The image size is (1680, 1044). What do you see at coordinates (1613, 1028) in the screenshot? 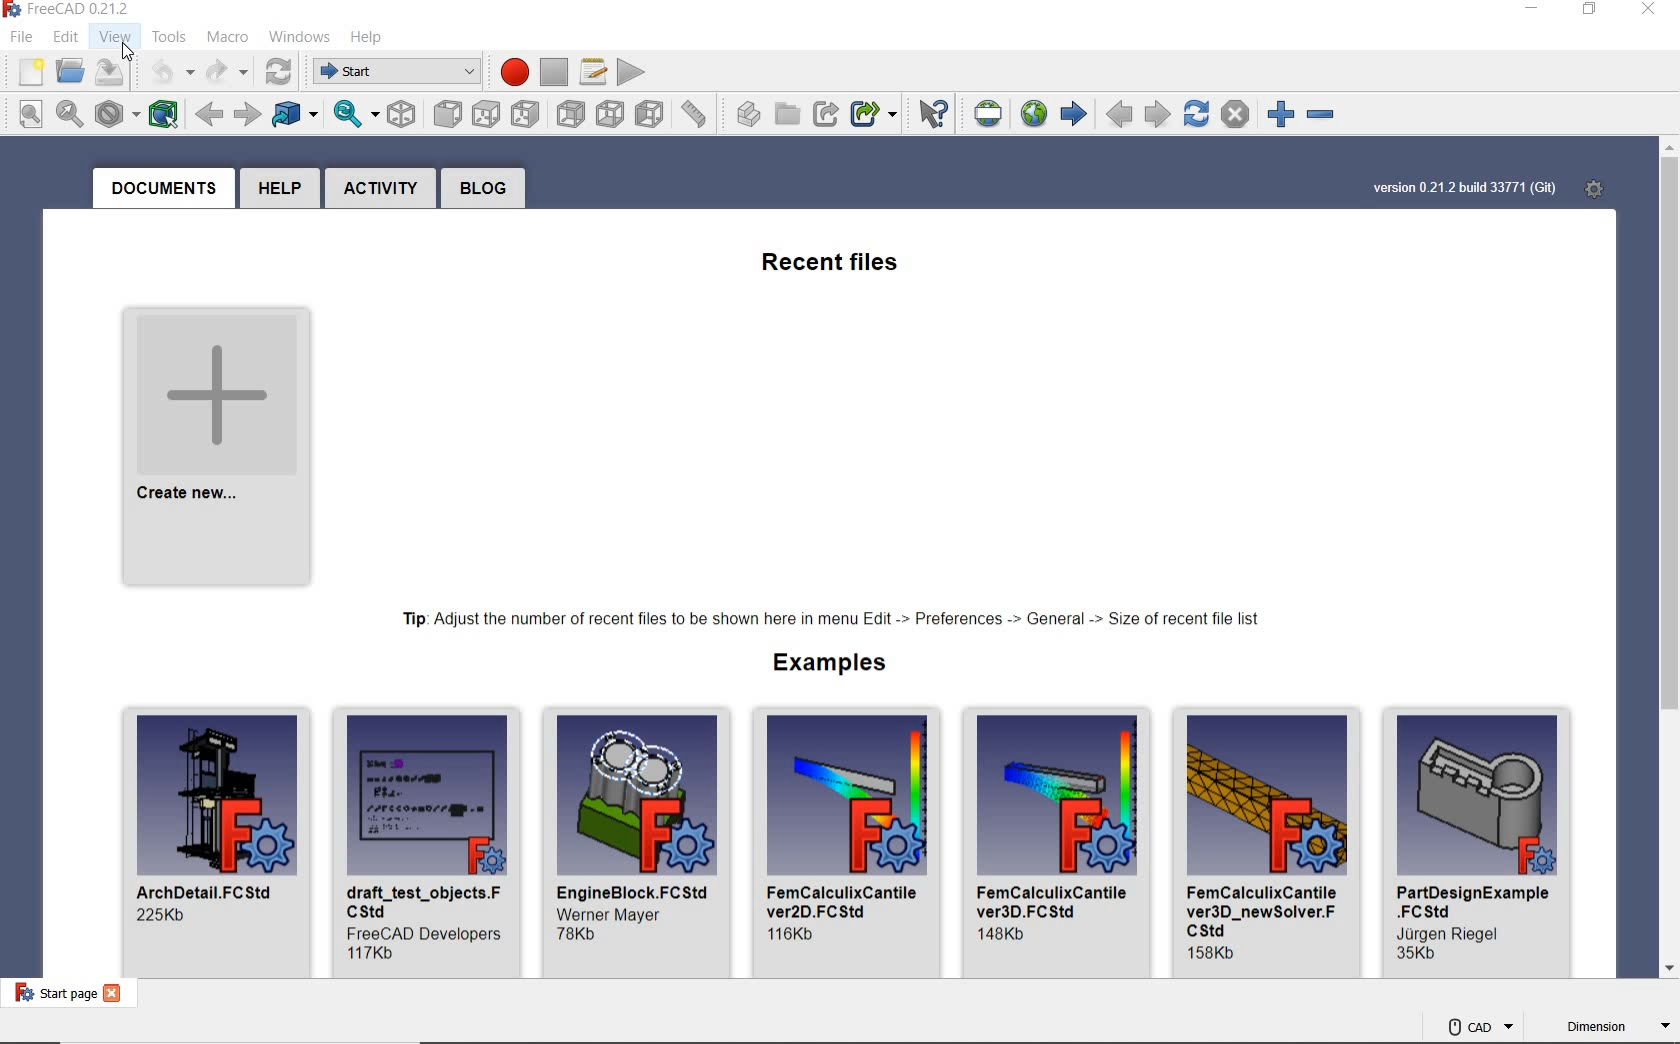
I see `dimension` at bounding box center [1613, 1028].